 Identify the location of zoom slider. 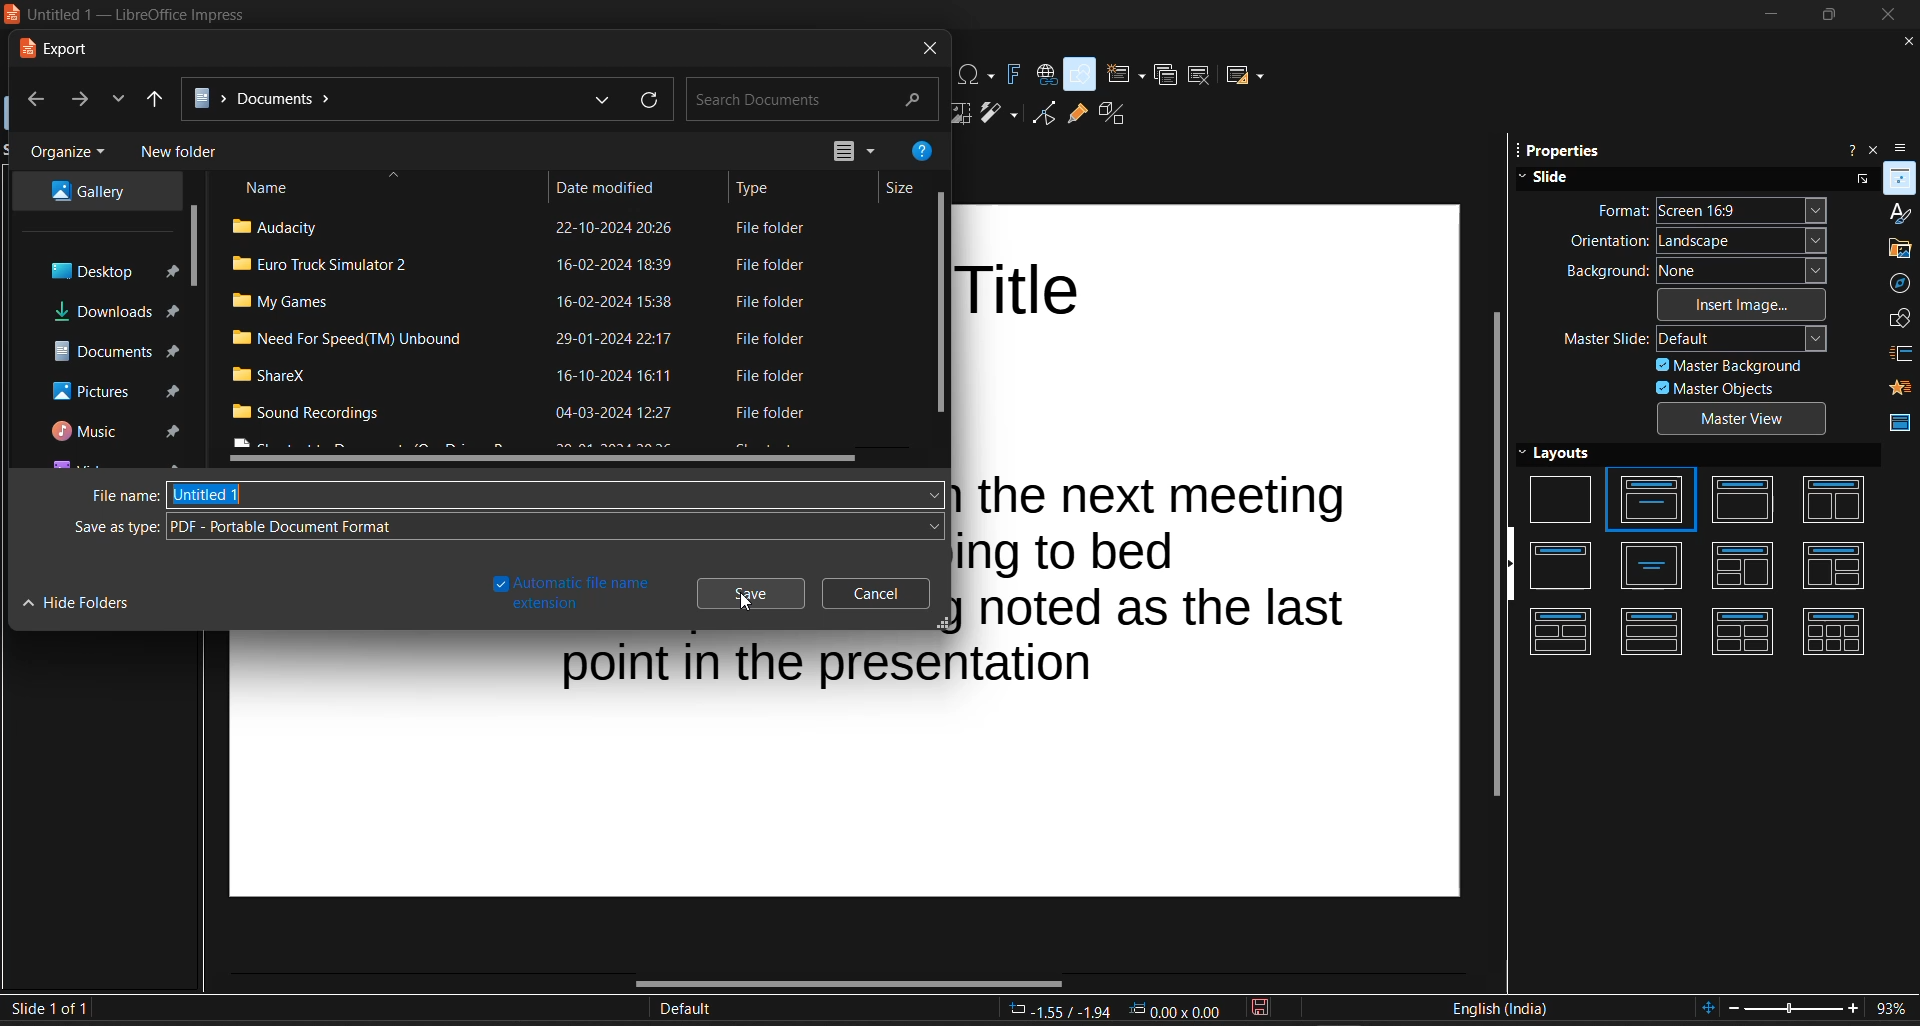
(1793, 1010).